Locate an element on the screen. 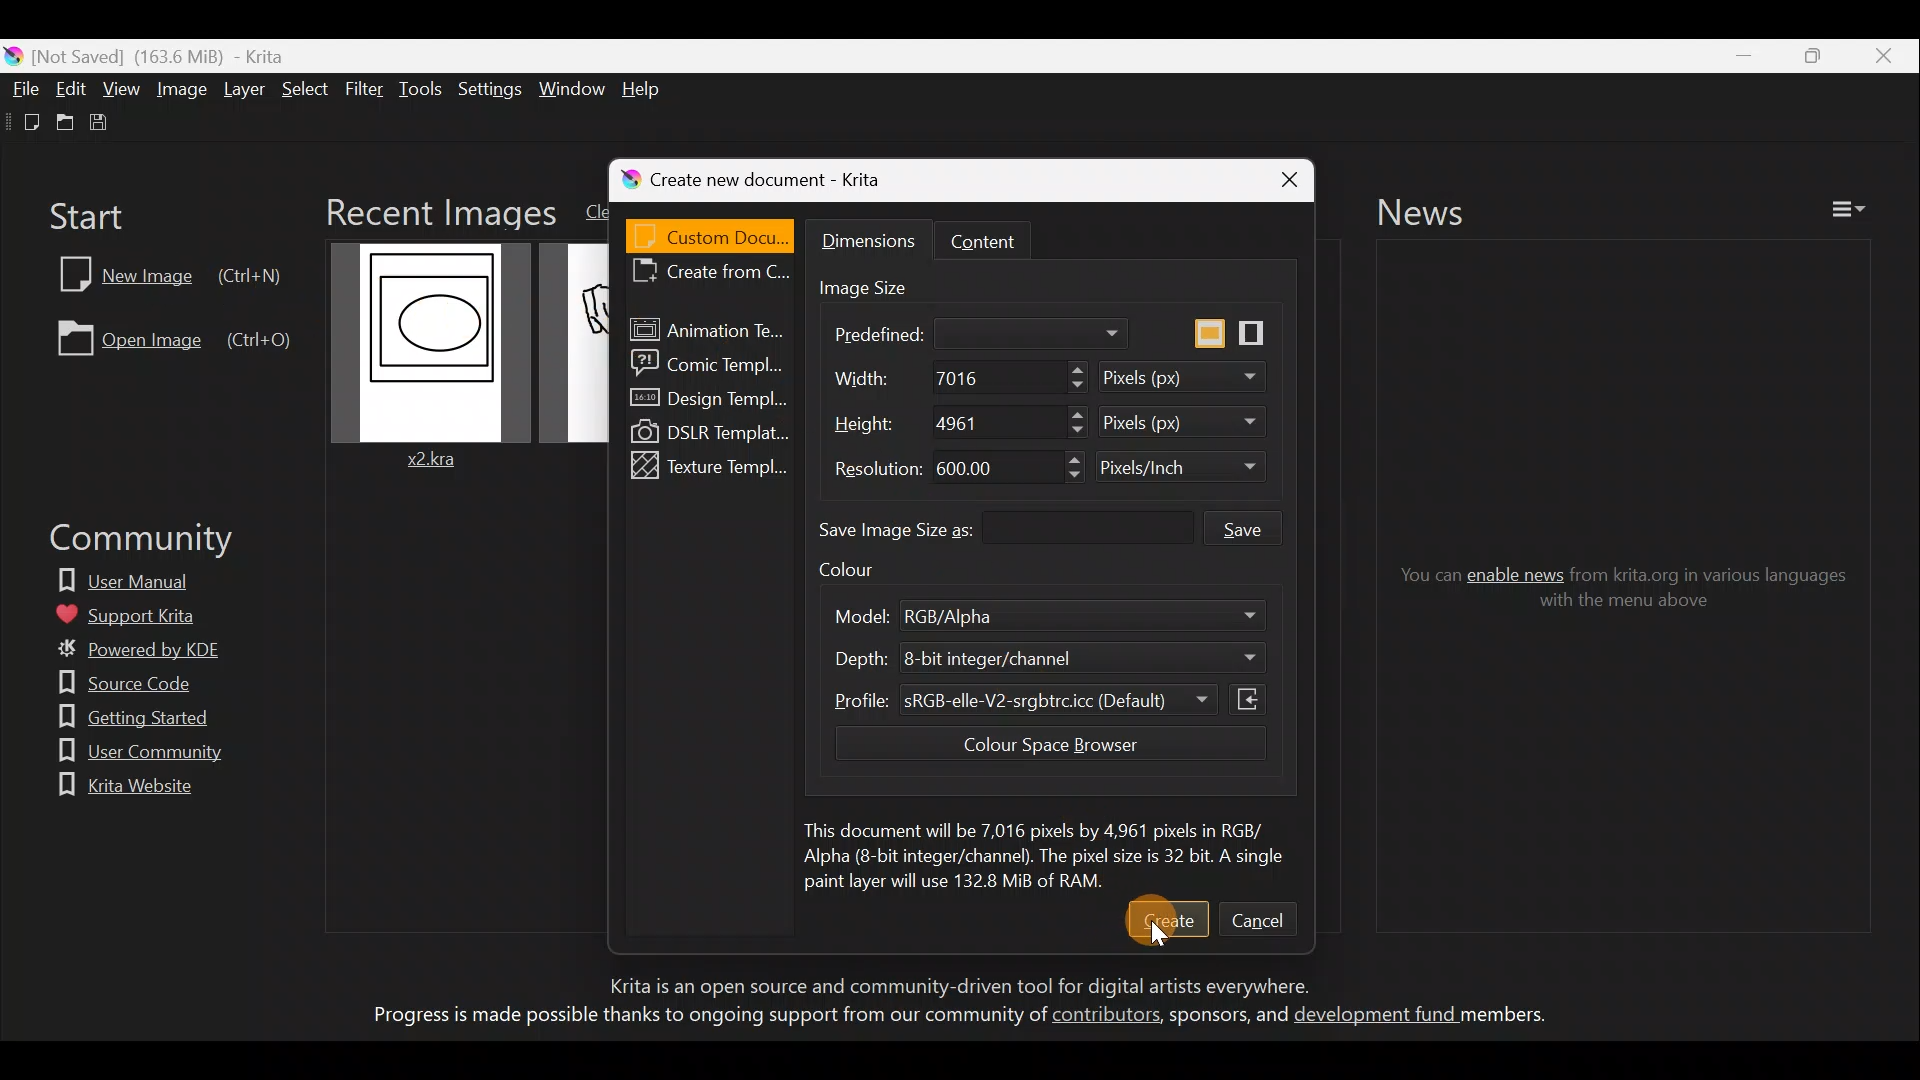   News is located at coordinates (1439, 211).